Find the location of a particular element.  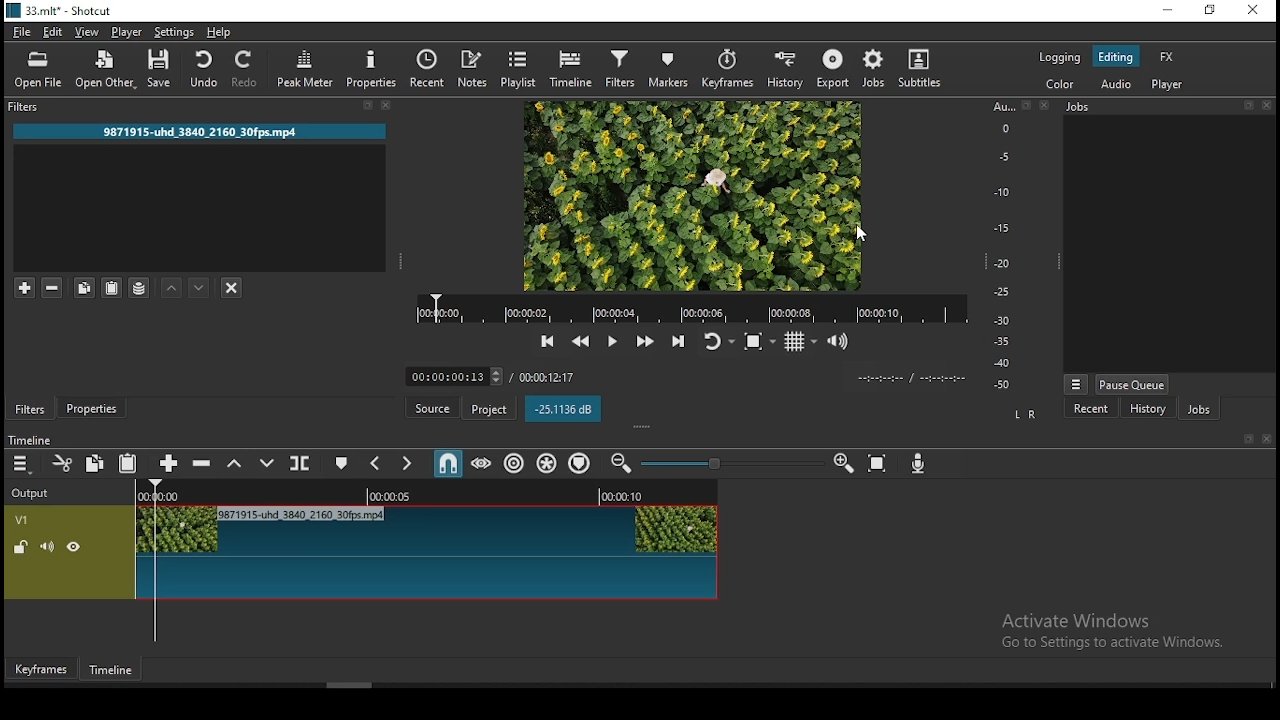

jobs is located at coordinates (877, 69).